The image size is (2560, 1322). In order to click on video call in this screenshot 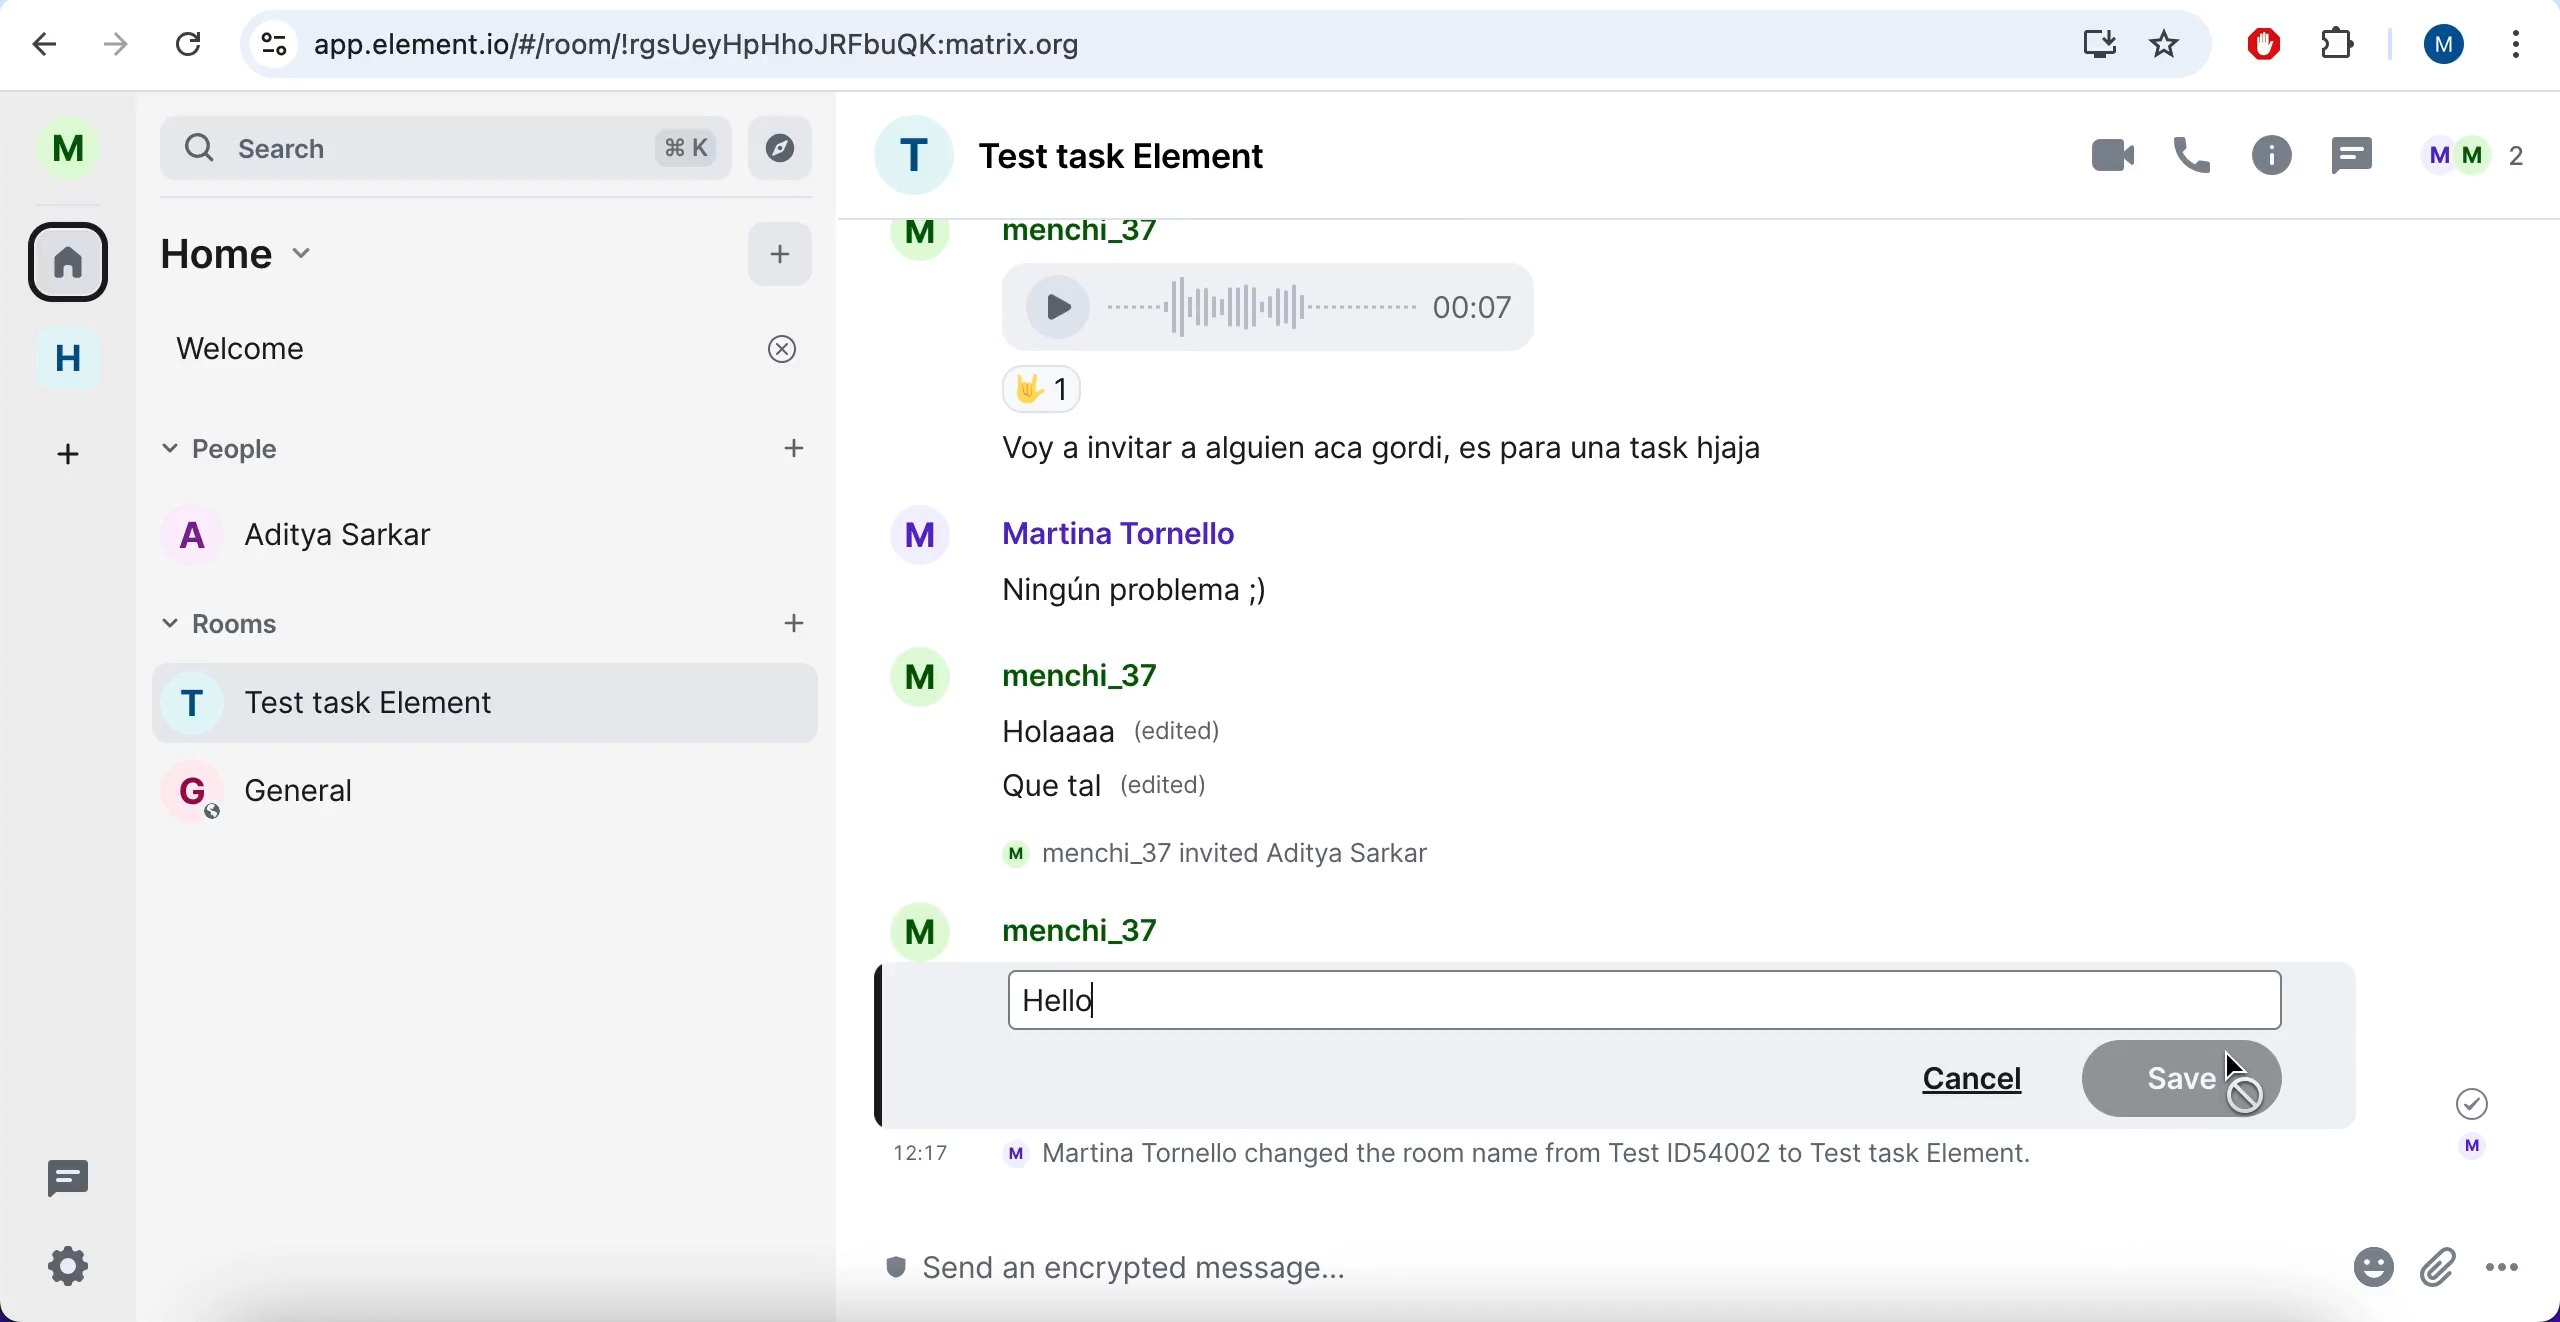, I will do `click(2086, 157)`.